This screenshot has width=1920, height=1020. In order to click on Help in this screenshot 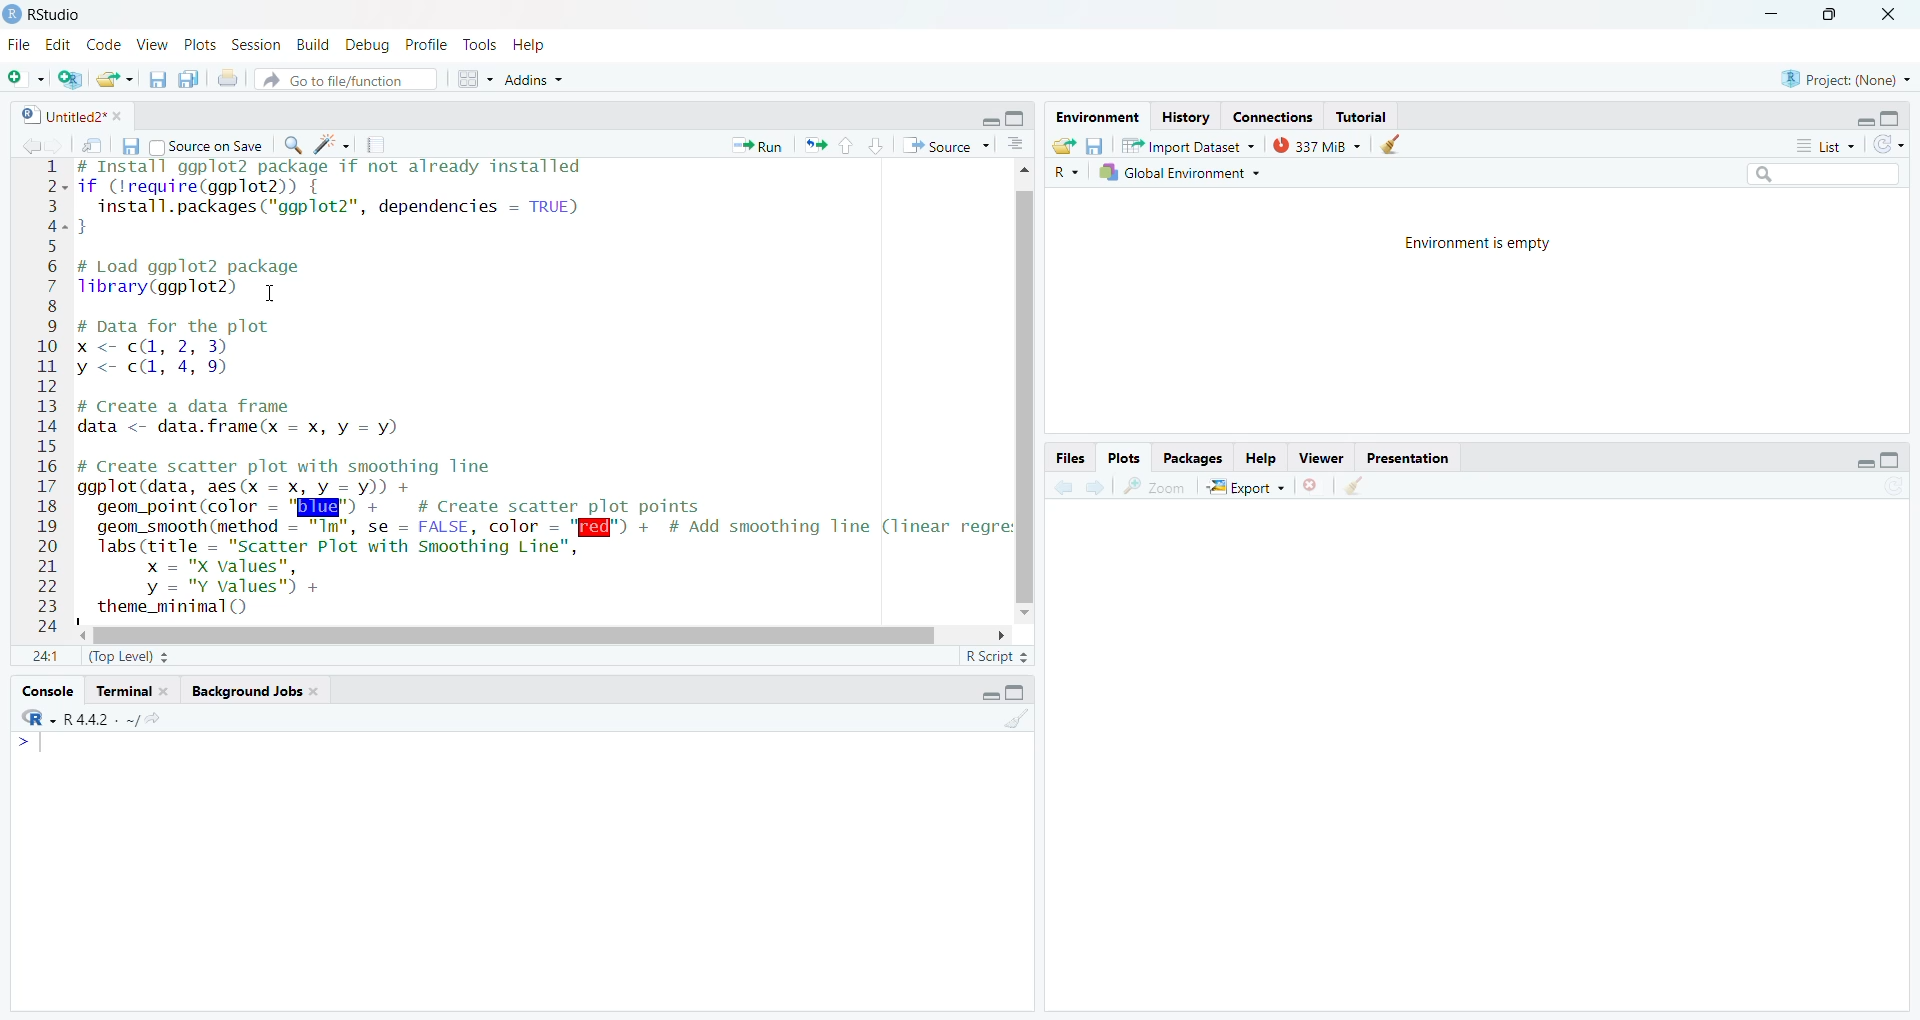, I will do `click(1258, 458)`.